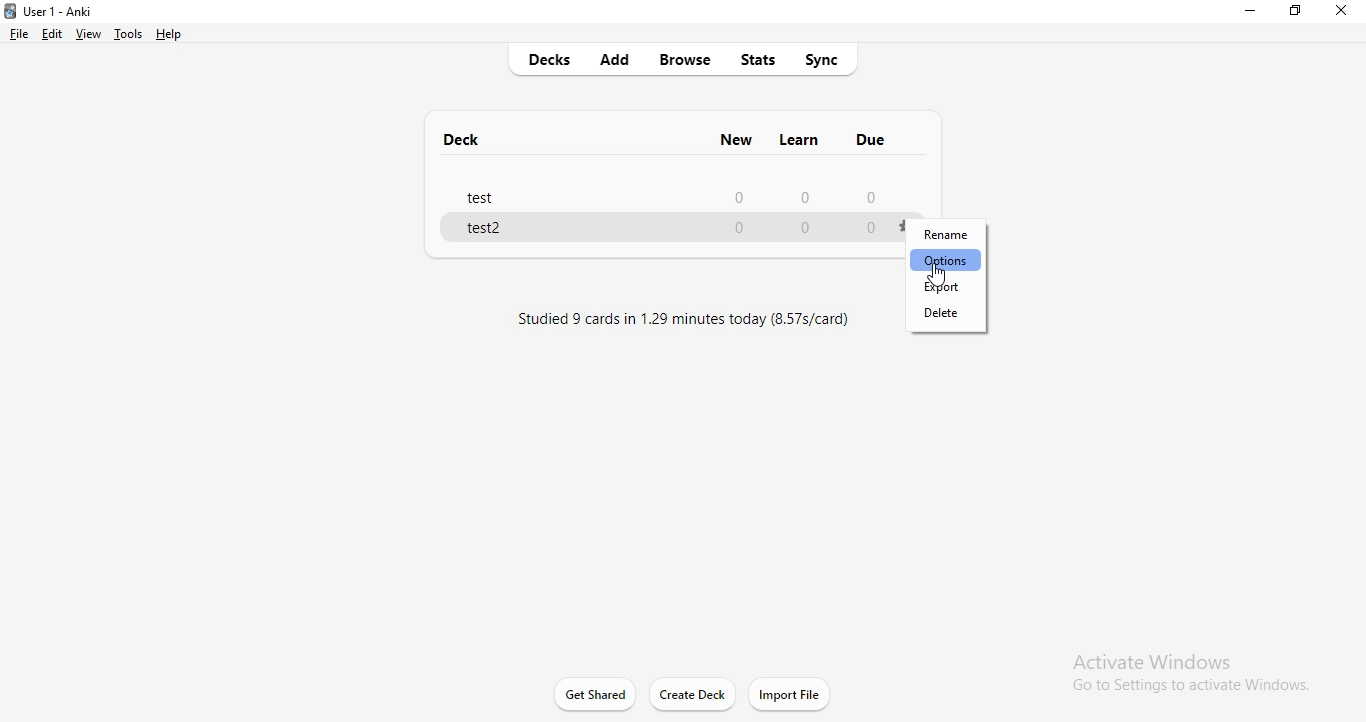 Image resolution: width=1366 pixels, height=722 pixels. I want to click on decks, so click(547, 61).